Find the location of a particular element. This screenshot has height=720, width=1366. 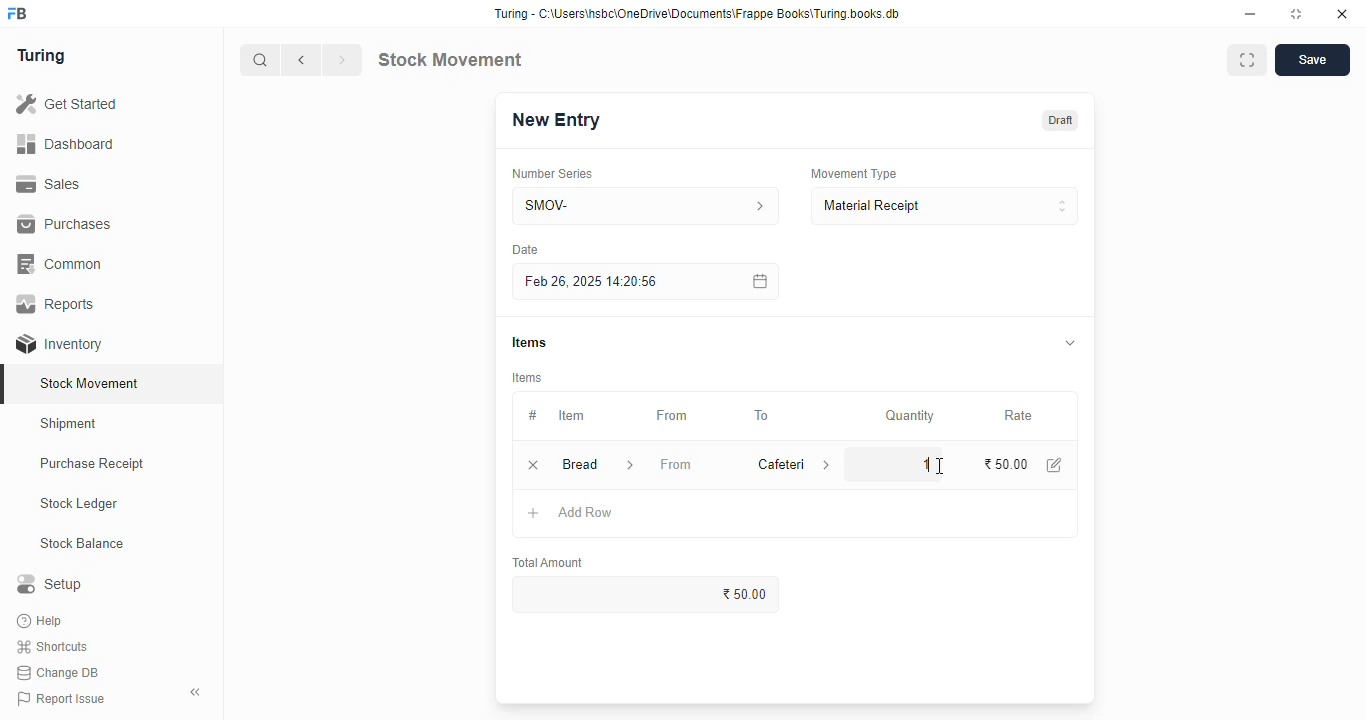

bread is located at coordinates (579, 464).